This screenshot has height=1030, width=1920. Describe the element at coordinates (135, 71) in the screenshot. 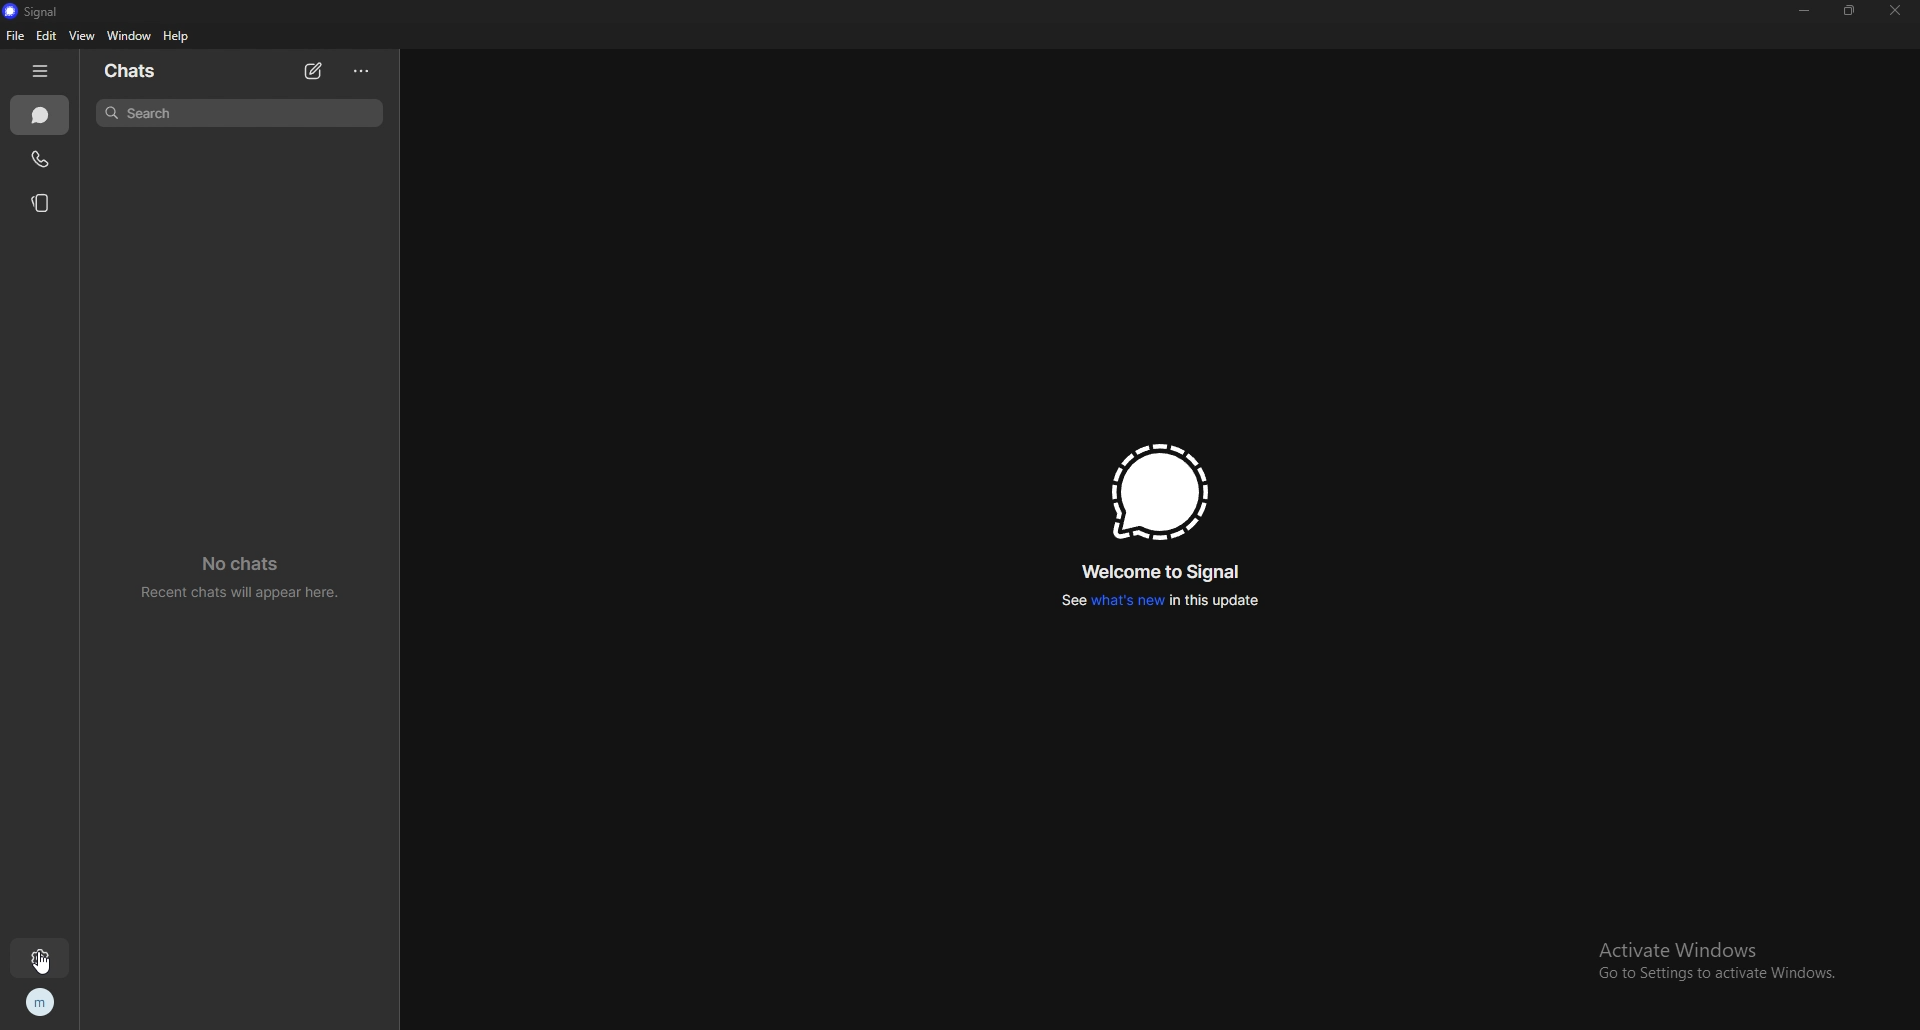

I see `chats` at that location.